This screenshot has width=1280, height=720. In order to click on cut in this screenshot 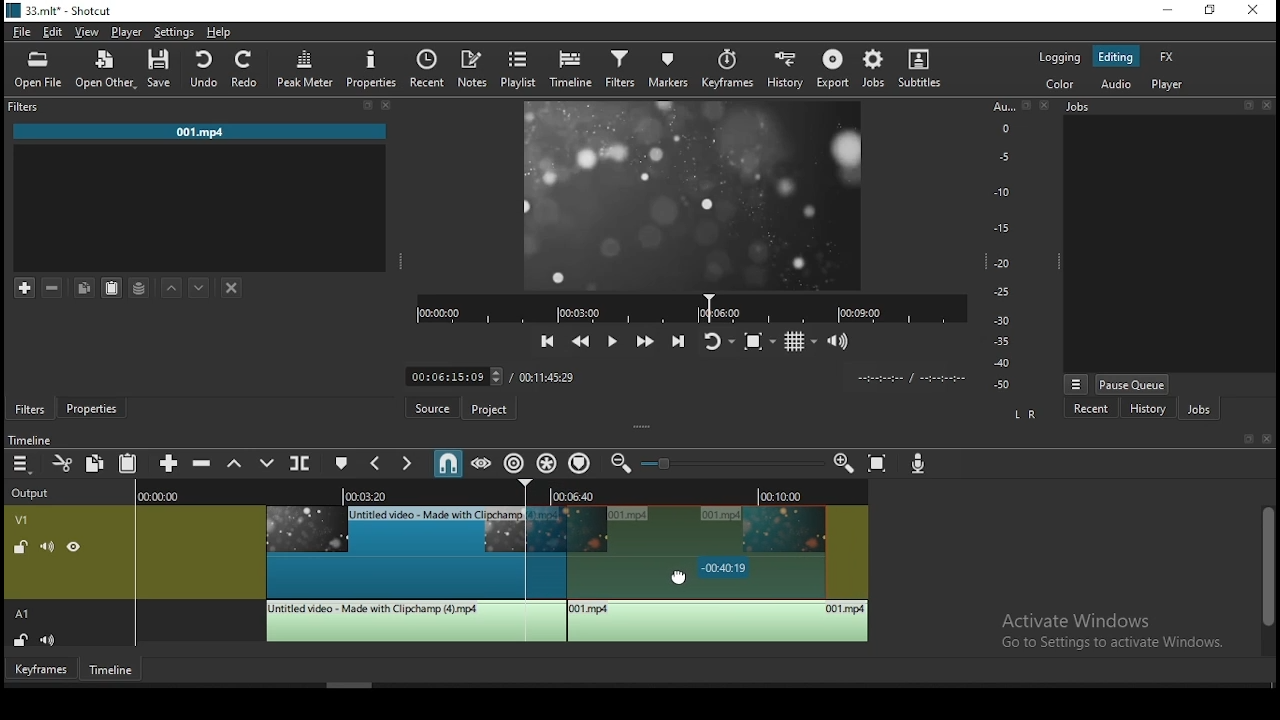, I will do `click(63, 463)`.